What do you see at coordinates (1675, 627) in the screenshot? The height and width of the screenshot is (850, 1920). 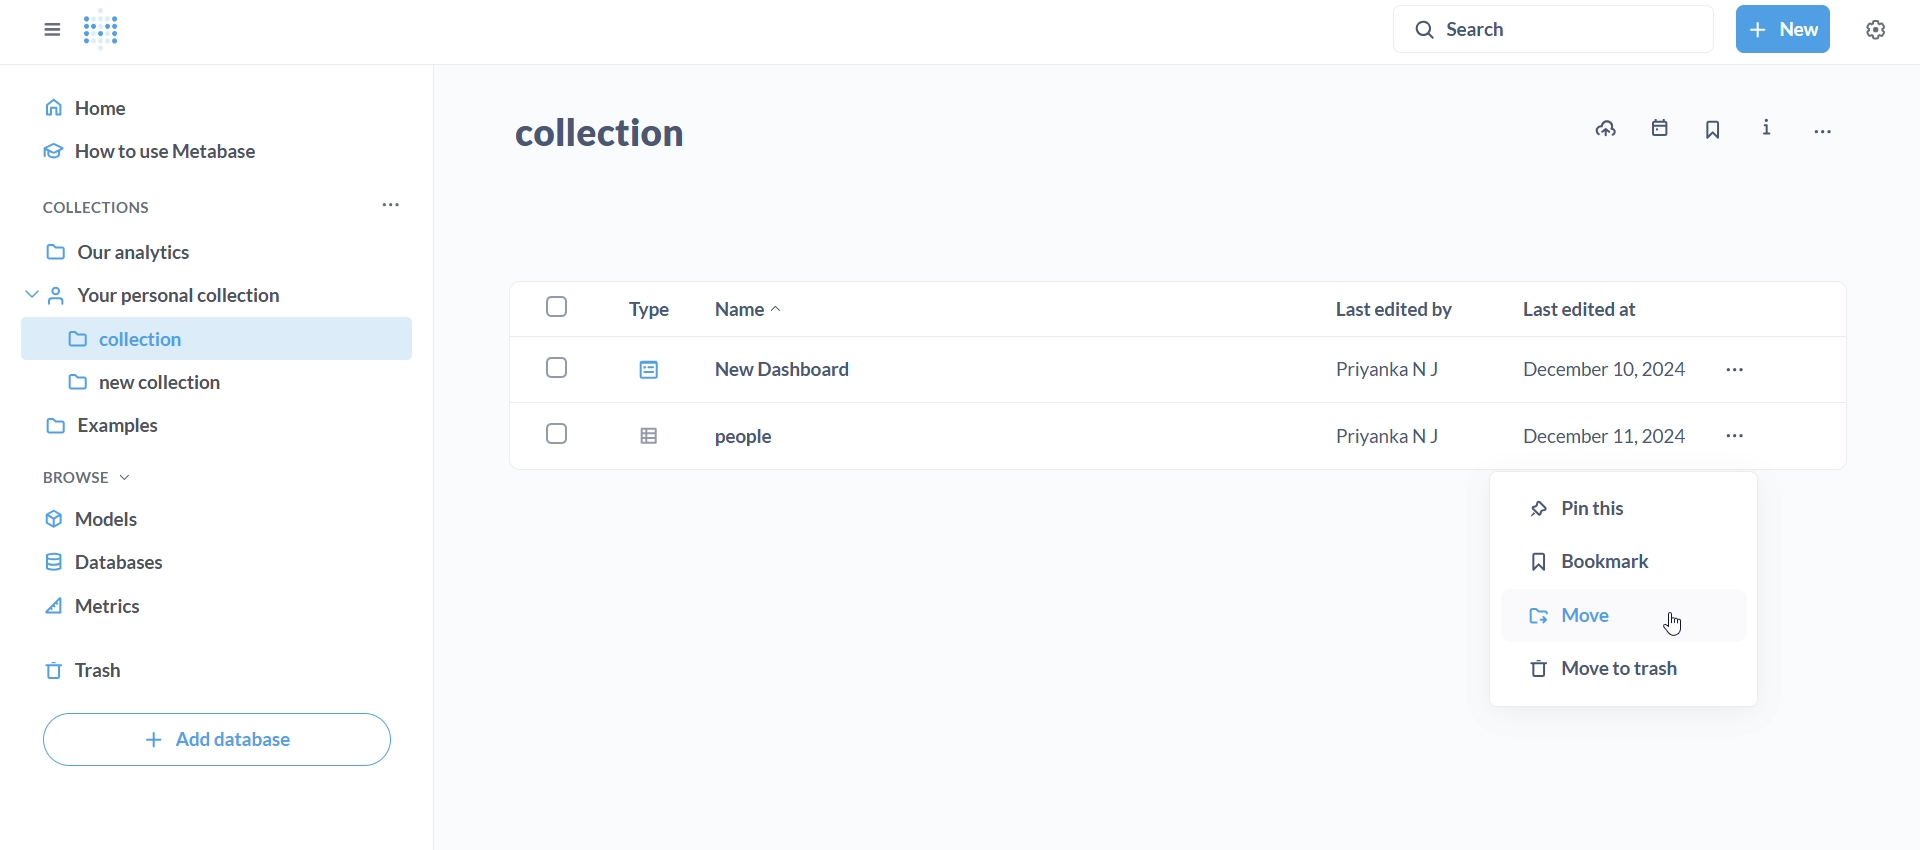 I see `Cursor` at bounding box center [1675, 627].